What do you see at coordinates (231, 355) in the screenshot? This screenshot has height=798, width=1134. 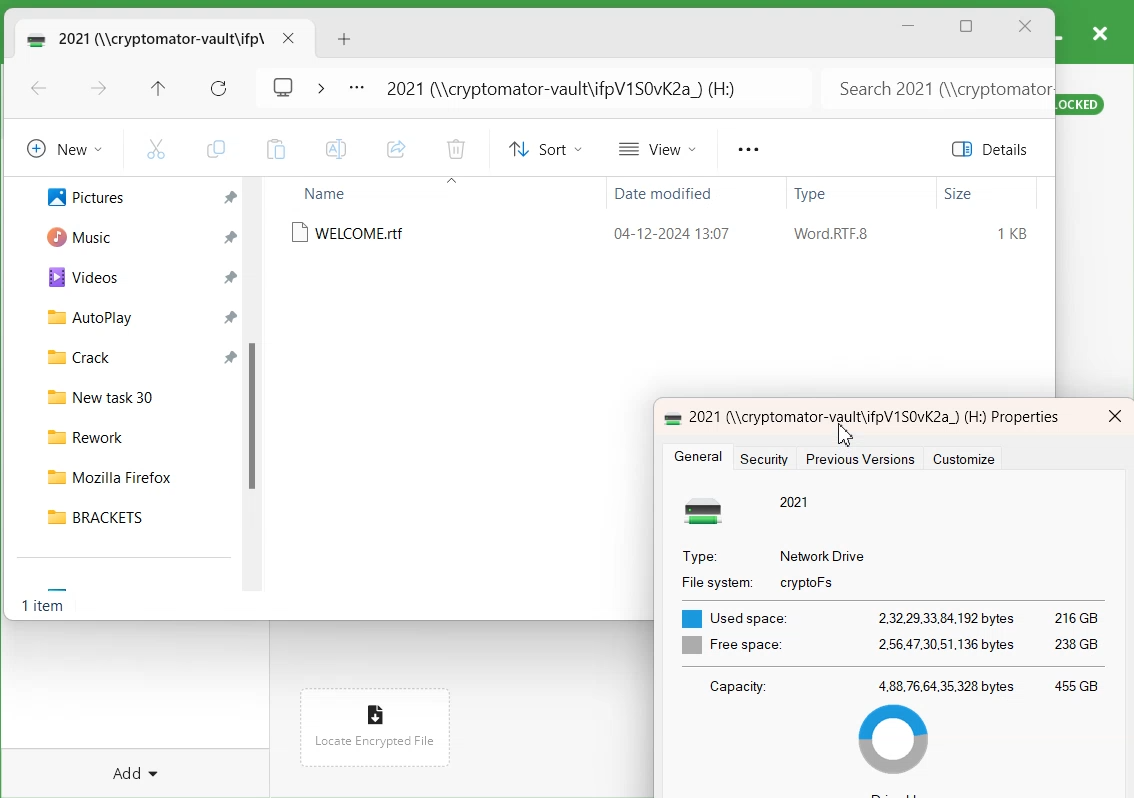 I see `Pin a file` at bounding box center [231, 355].